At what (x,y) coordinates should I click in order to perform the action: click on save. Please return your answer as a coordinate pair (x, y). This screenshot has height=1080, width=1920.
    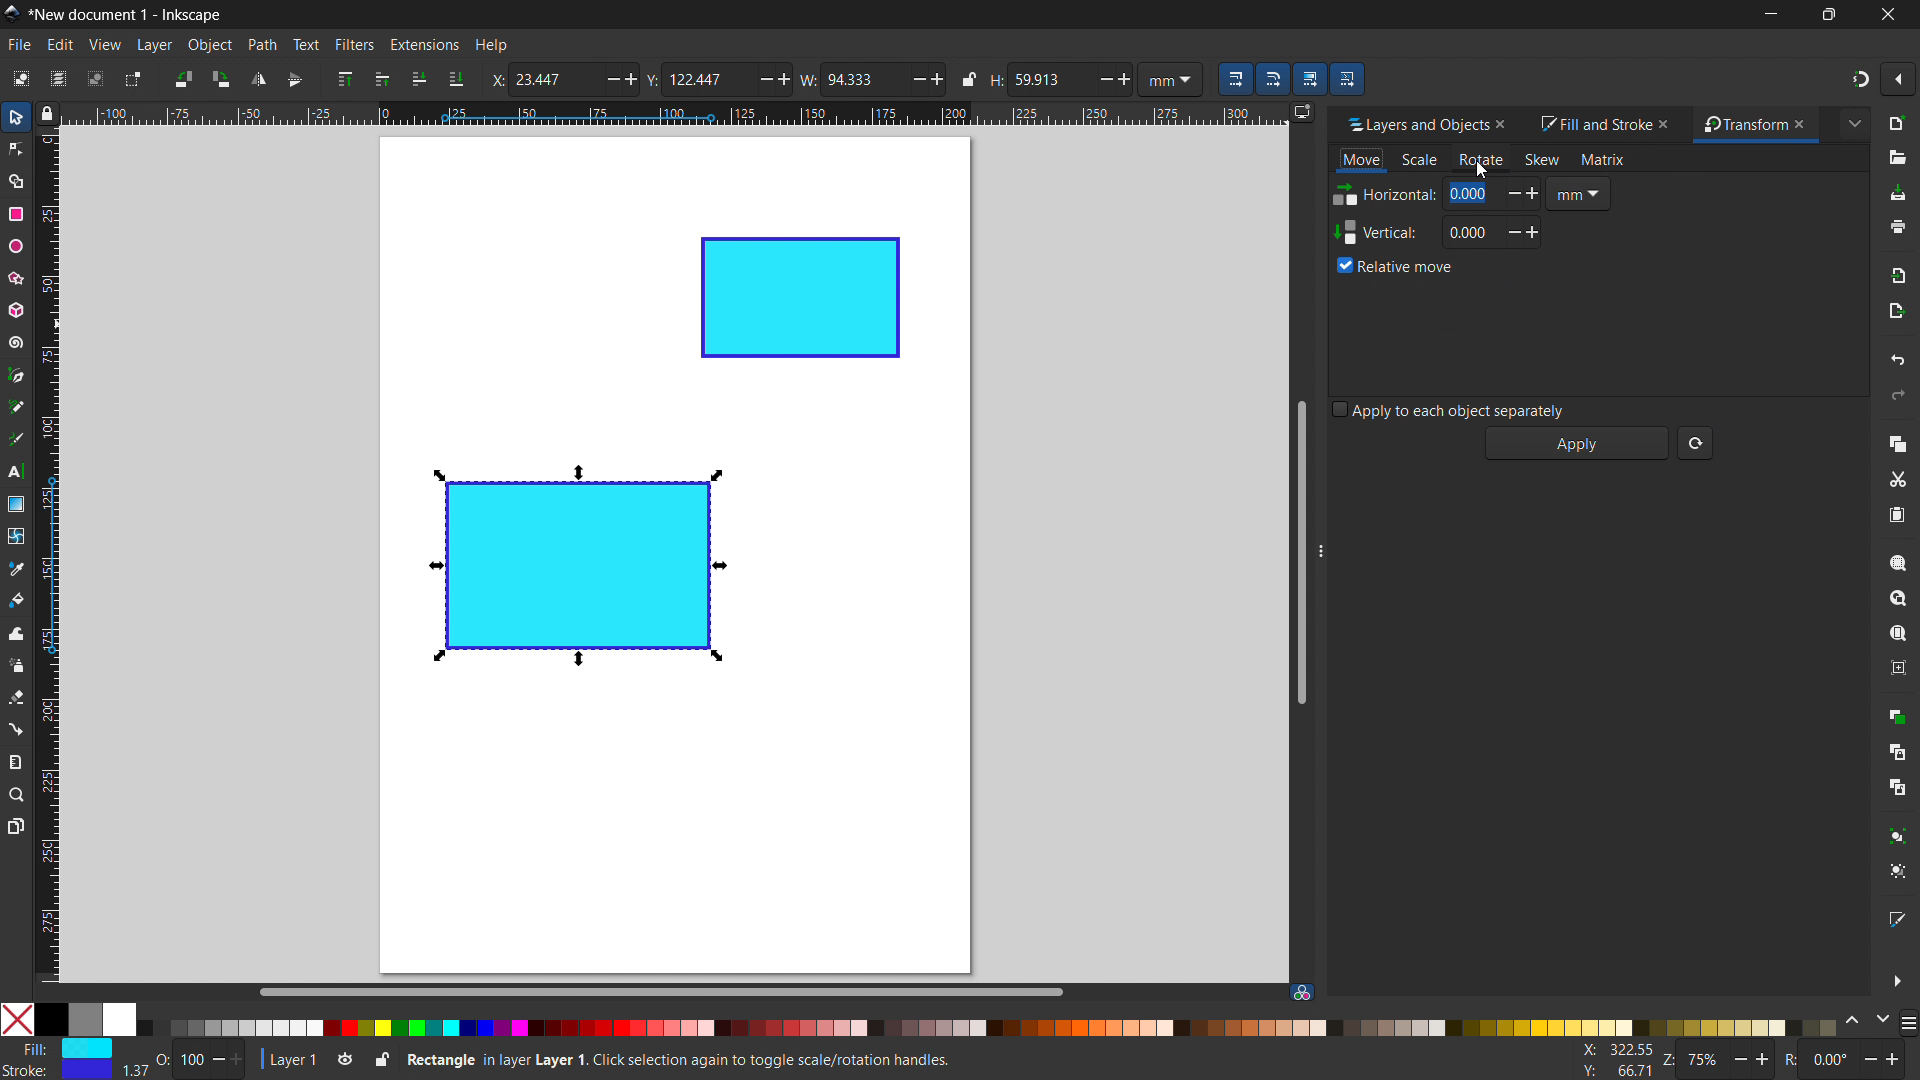
    Looking at the image, I should click on (1897, 194).